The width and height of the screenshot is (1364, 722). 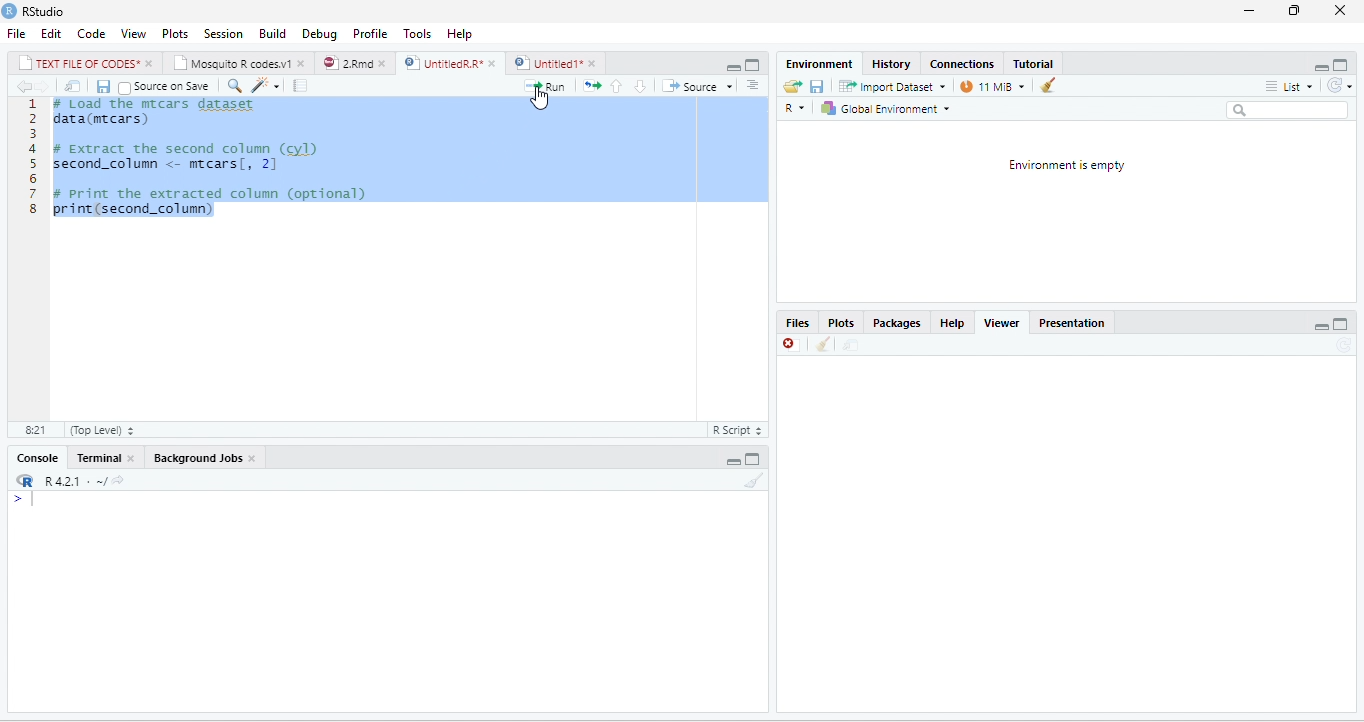 I want to click on minimize, so click(x=735, y=457).